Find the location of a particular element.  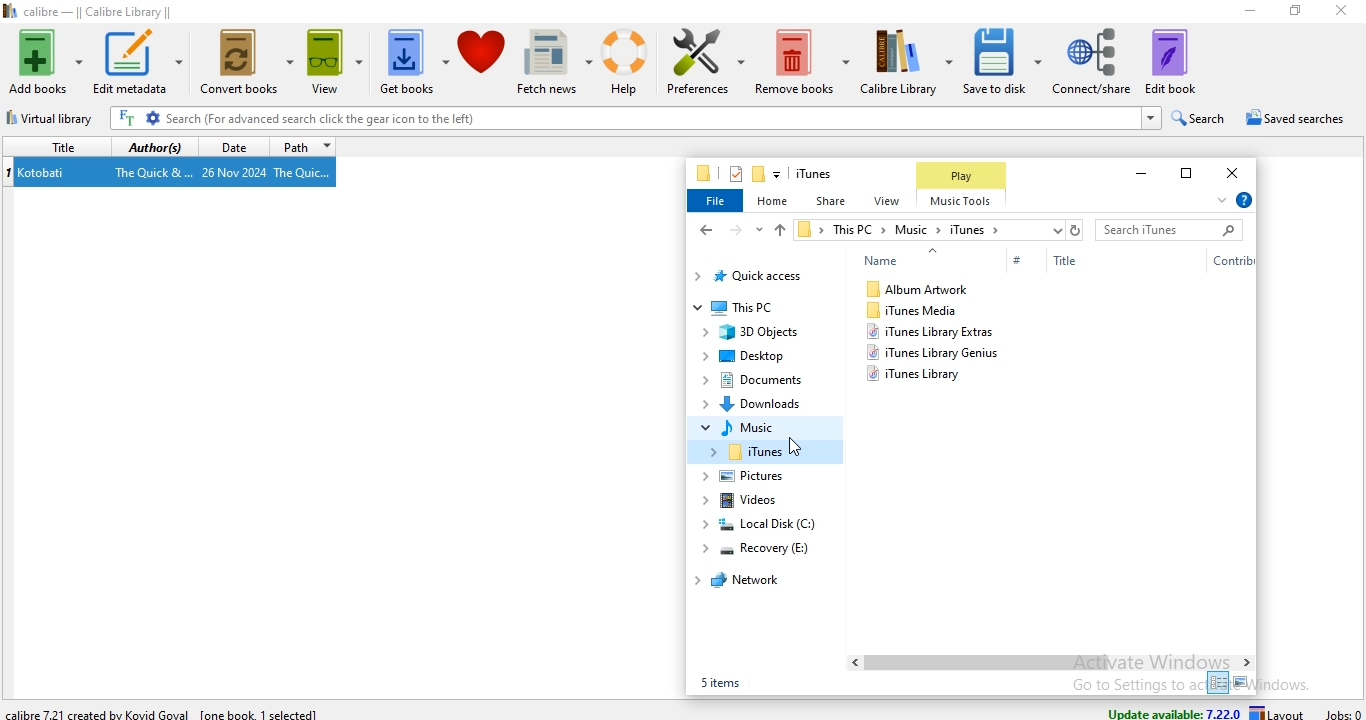

add books is located at coordinates (45, 62).